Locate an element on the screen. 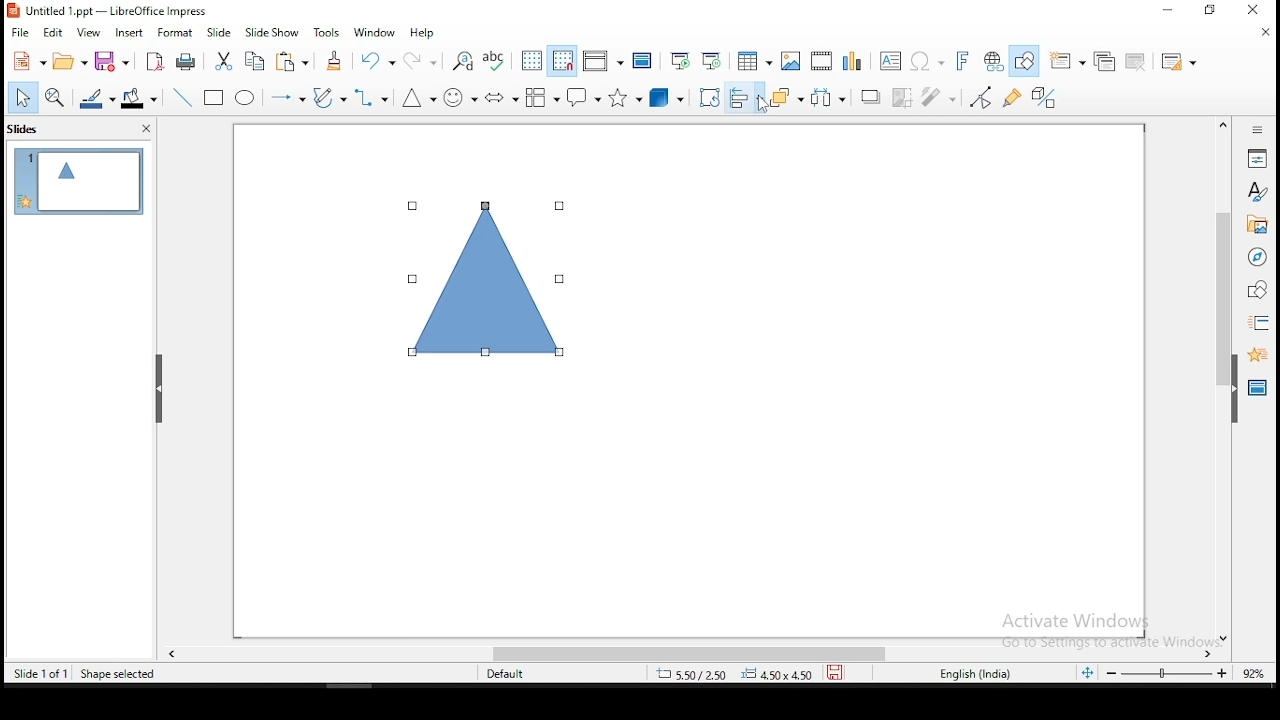 The width and height of the screenshot is (1280, 720). ellipse is located at coordinates (247, 99).